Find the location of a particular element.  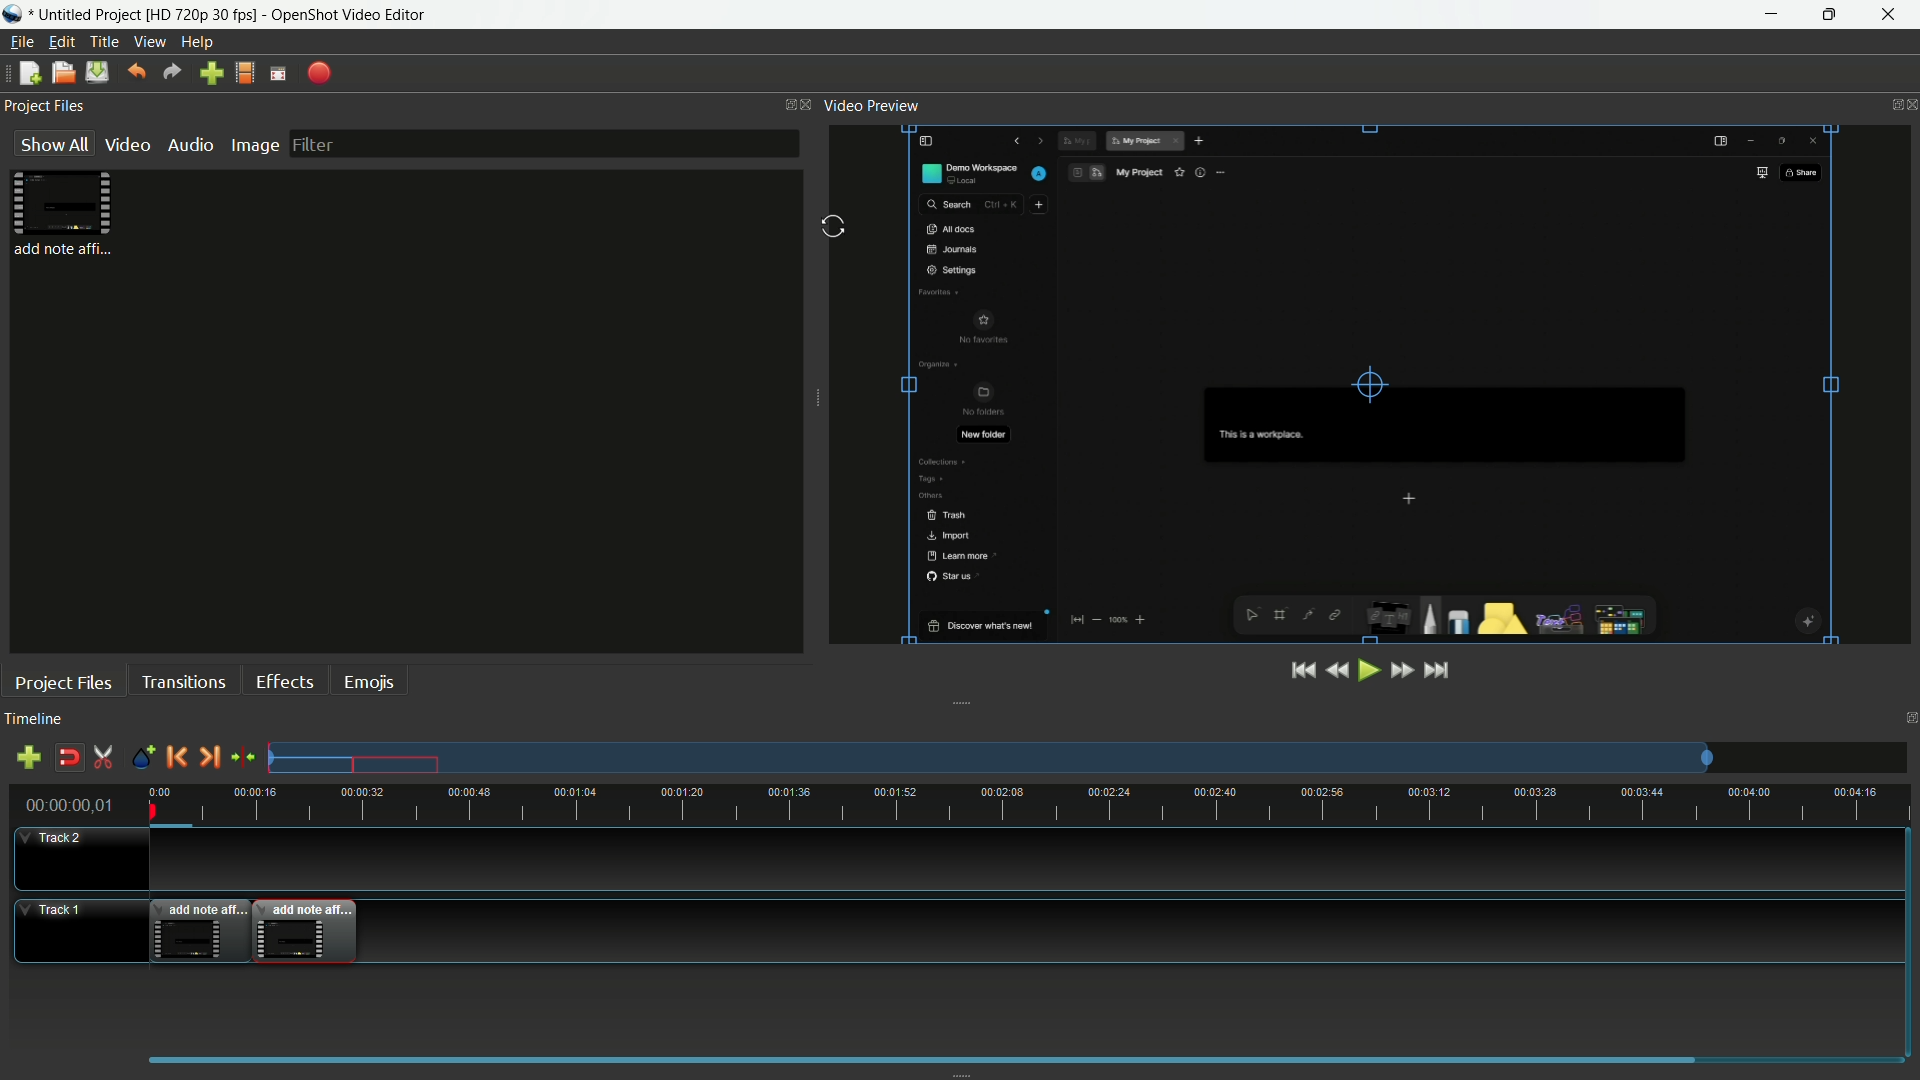

rewind is located at coordinates (1335, 671).